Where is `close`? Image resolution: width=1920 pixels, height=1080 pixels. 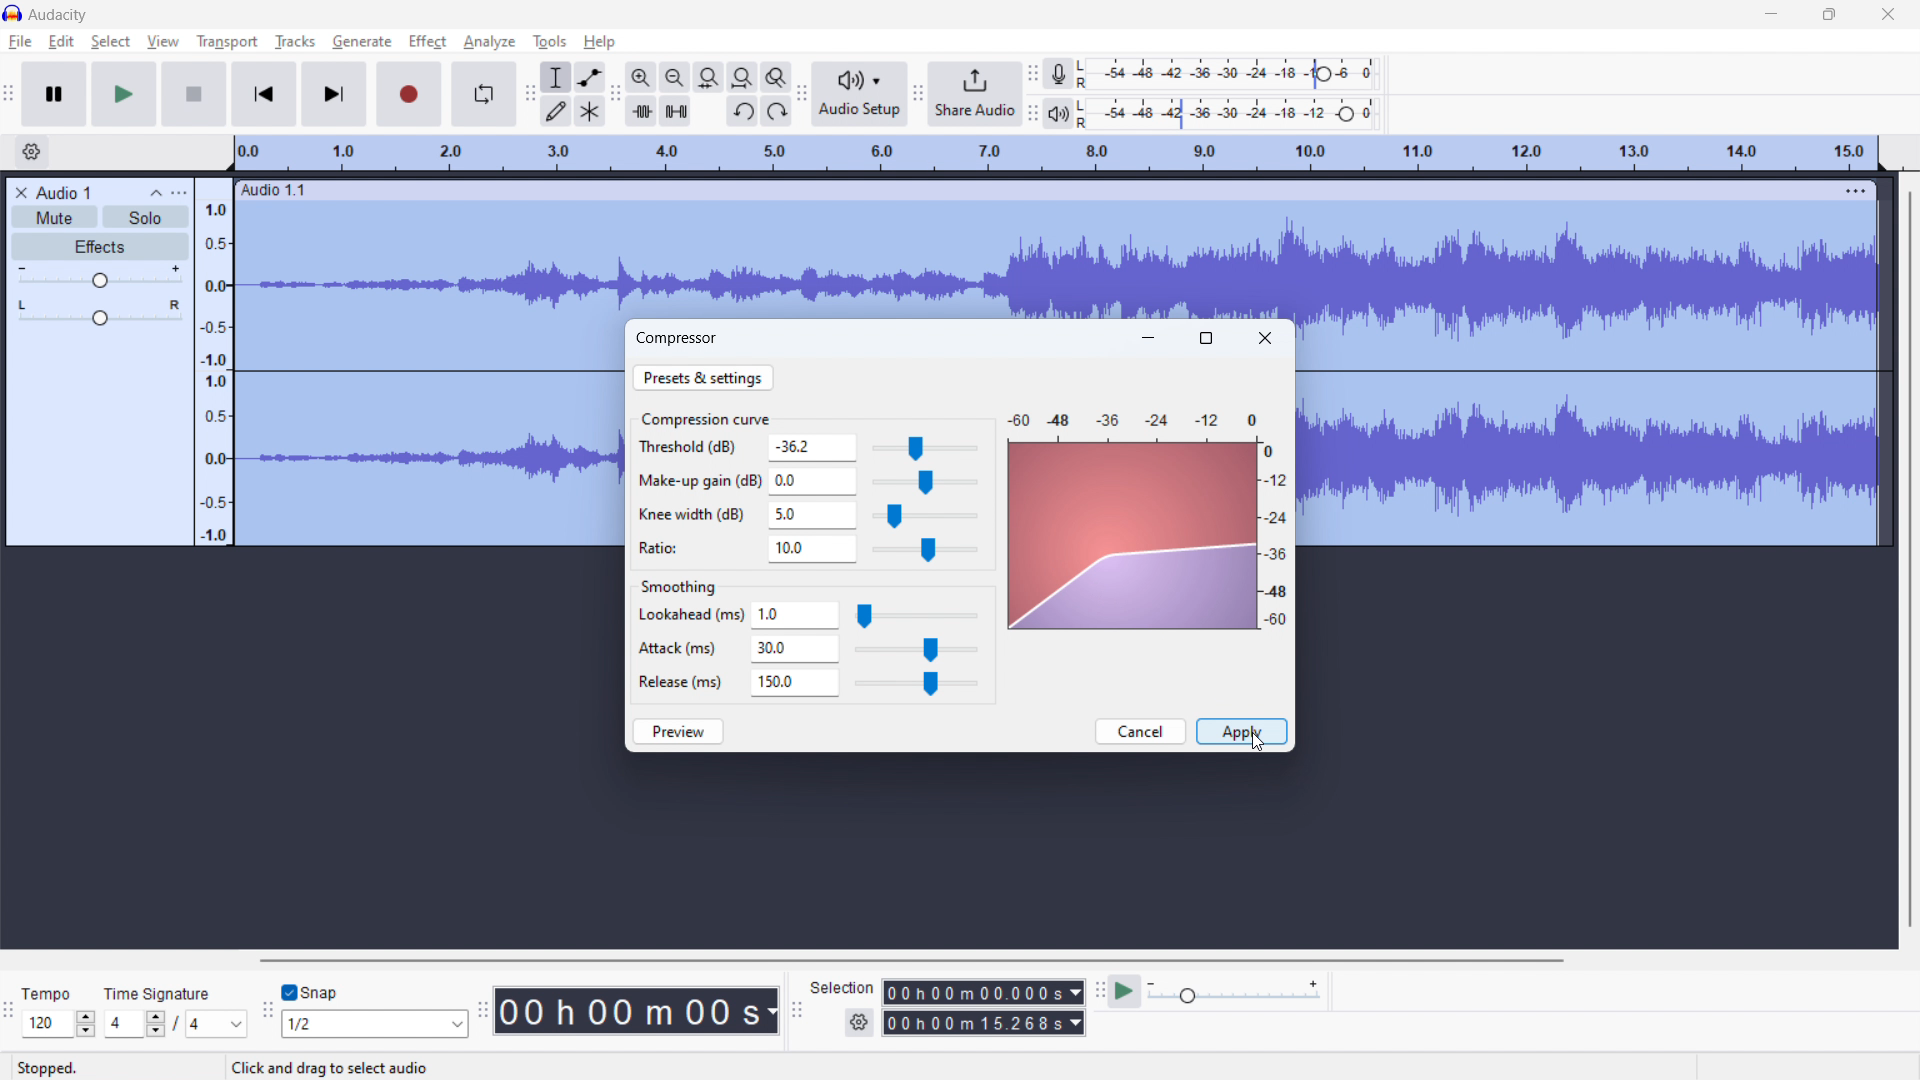 close is located at coordinates (1888, 14).